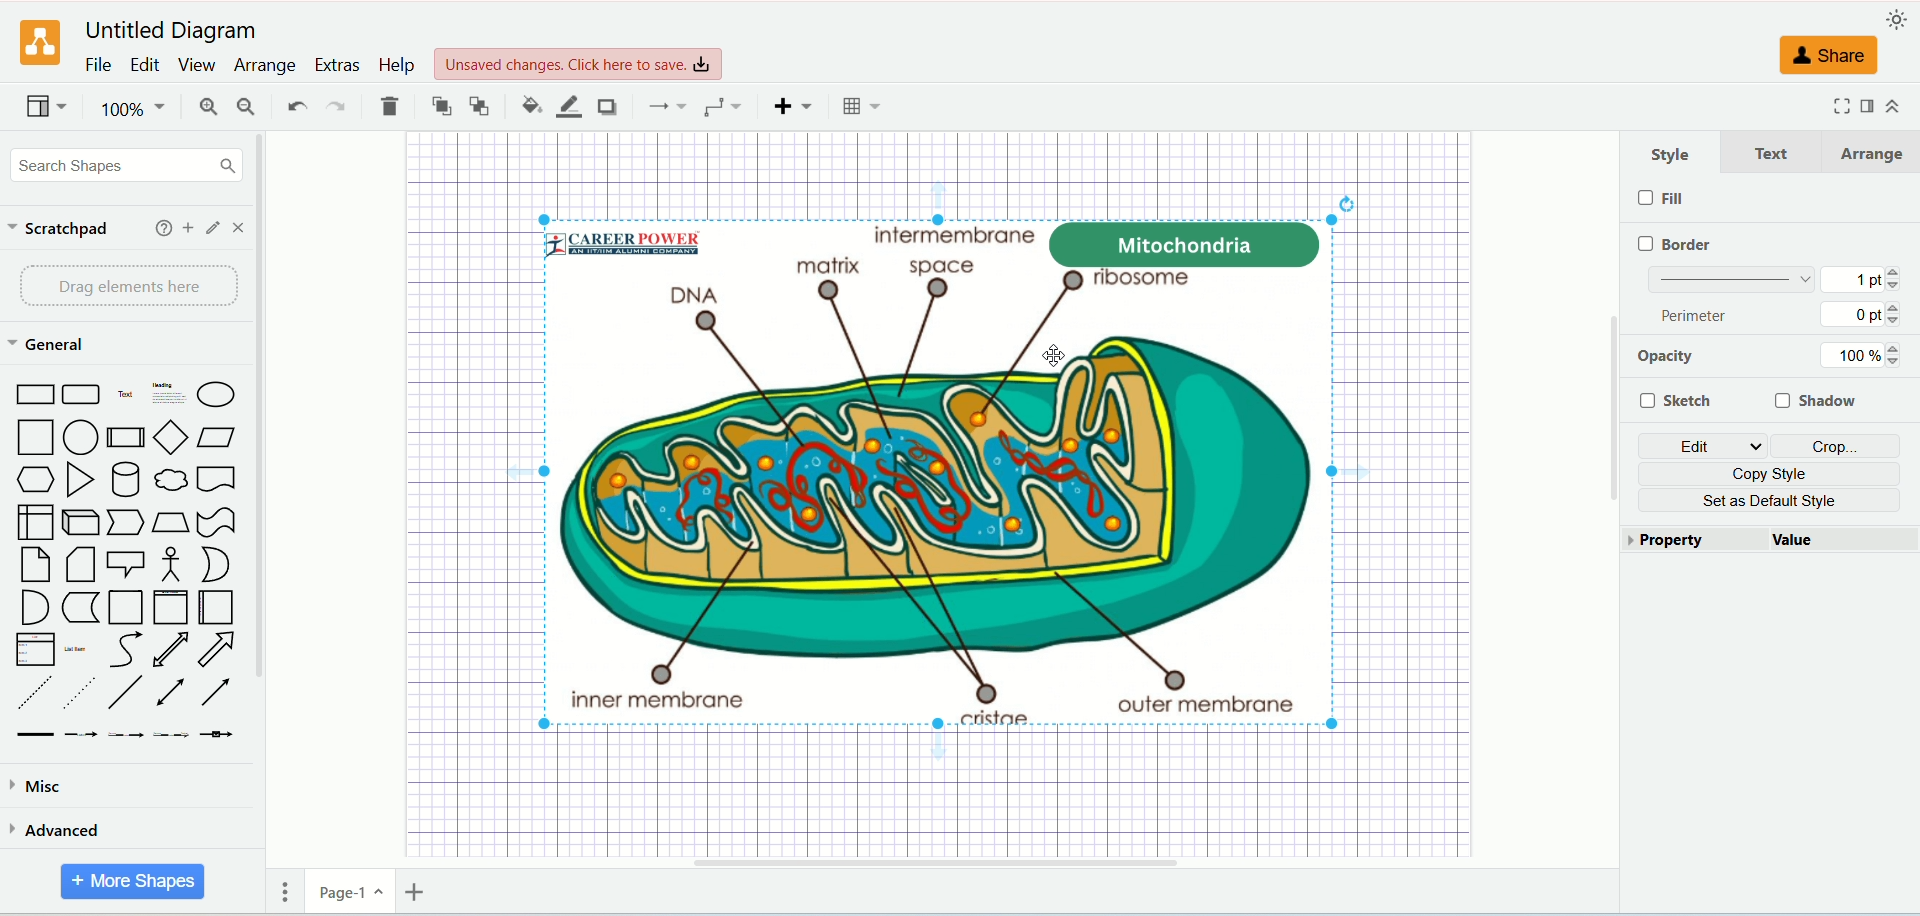 The image size is (1920, 916). I want to click on Hexagon, so click(37, 481).